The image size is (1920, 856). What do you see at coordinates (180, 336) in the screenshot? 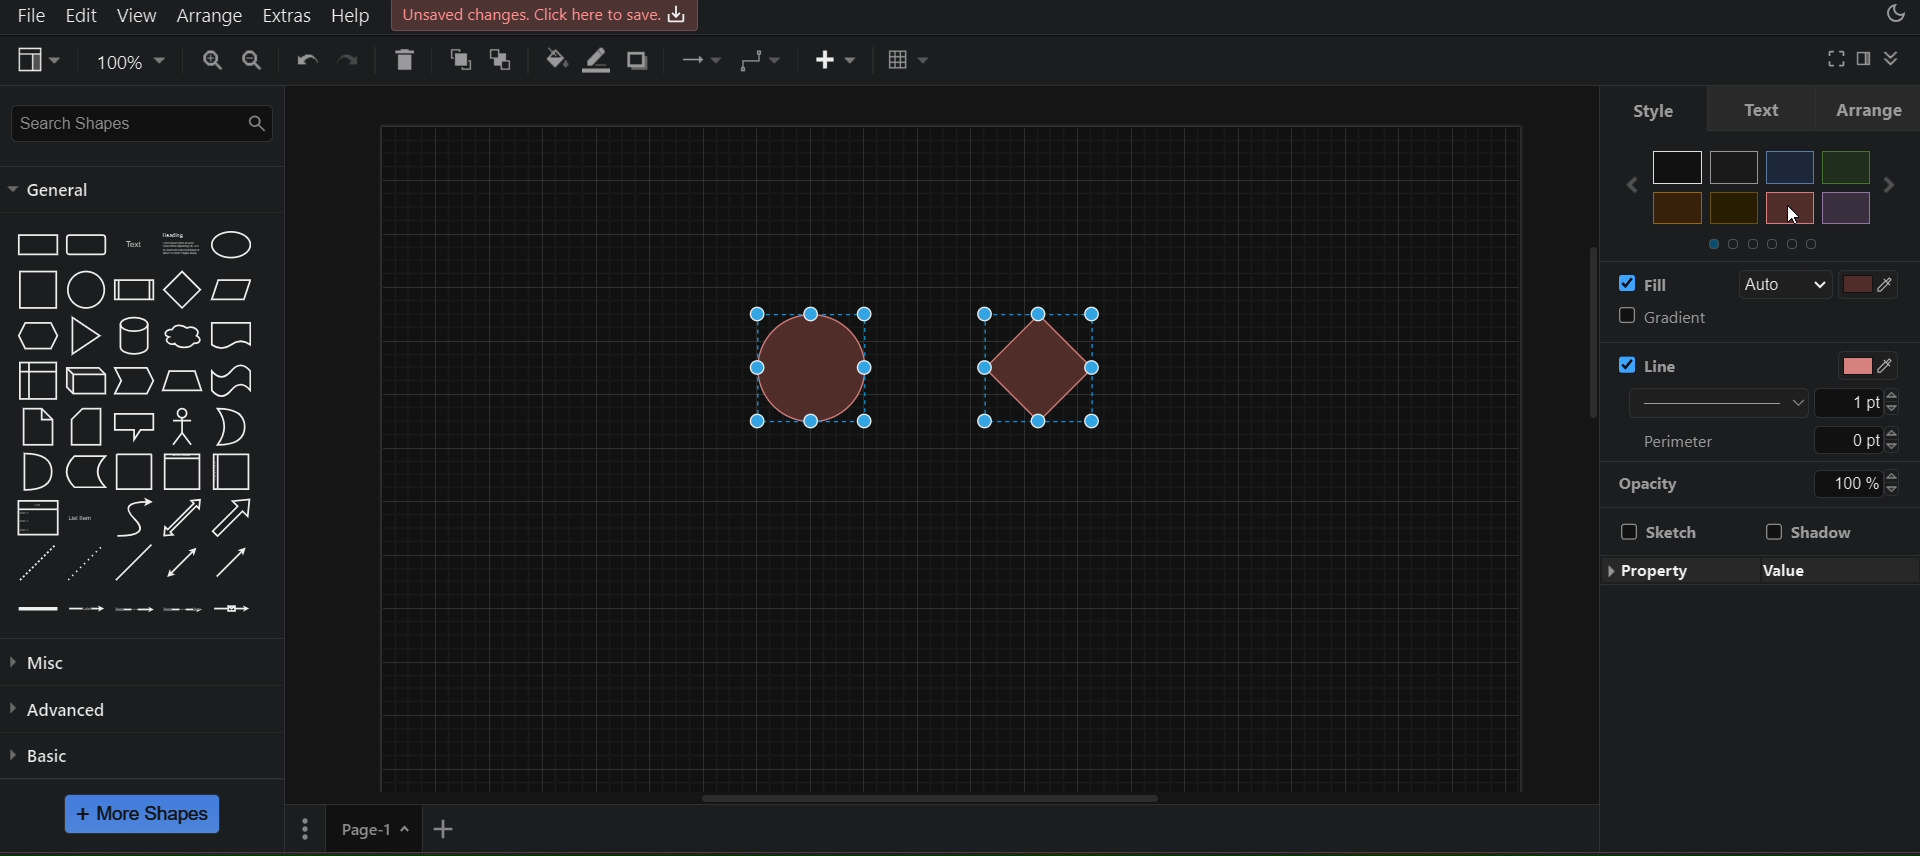
I see `Cloud` at bounding box center [180, 336].